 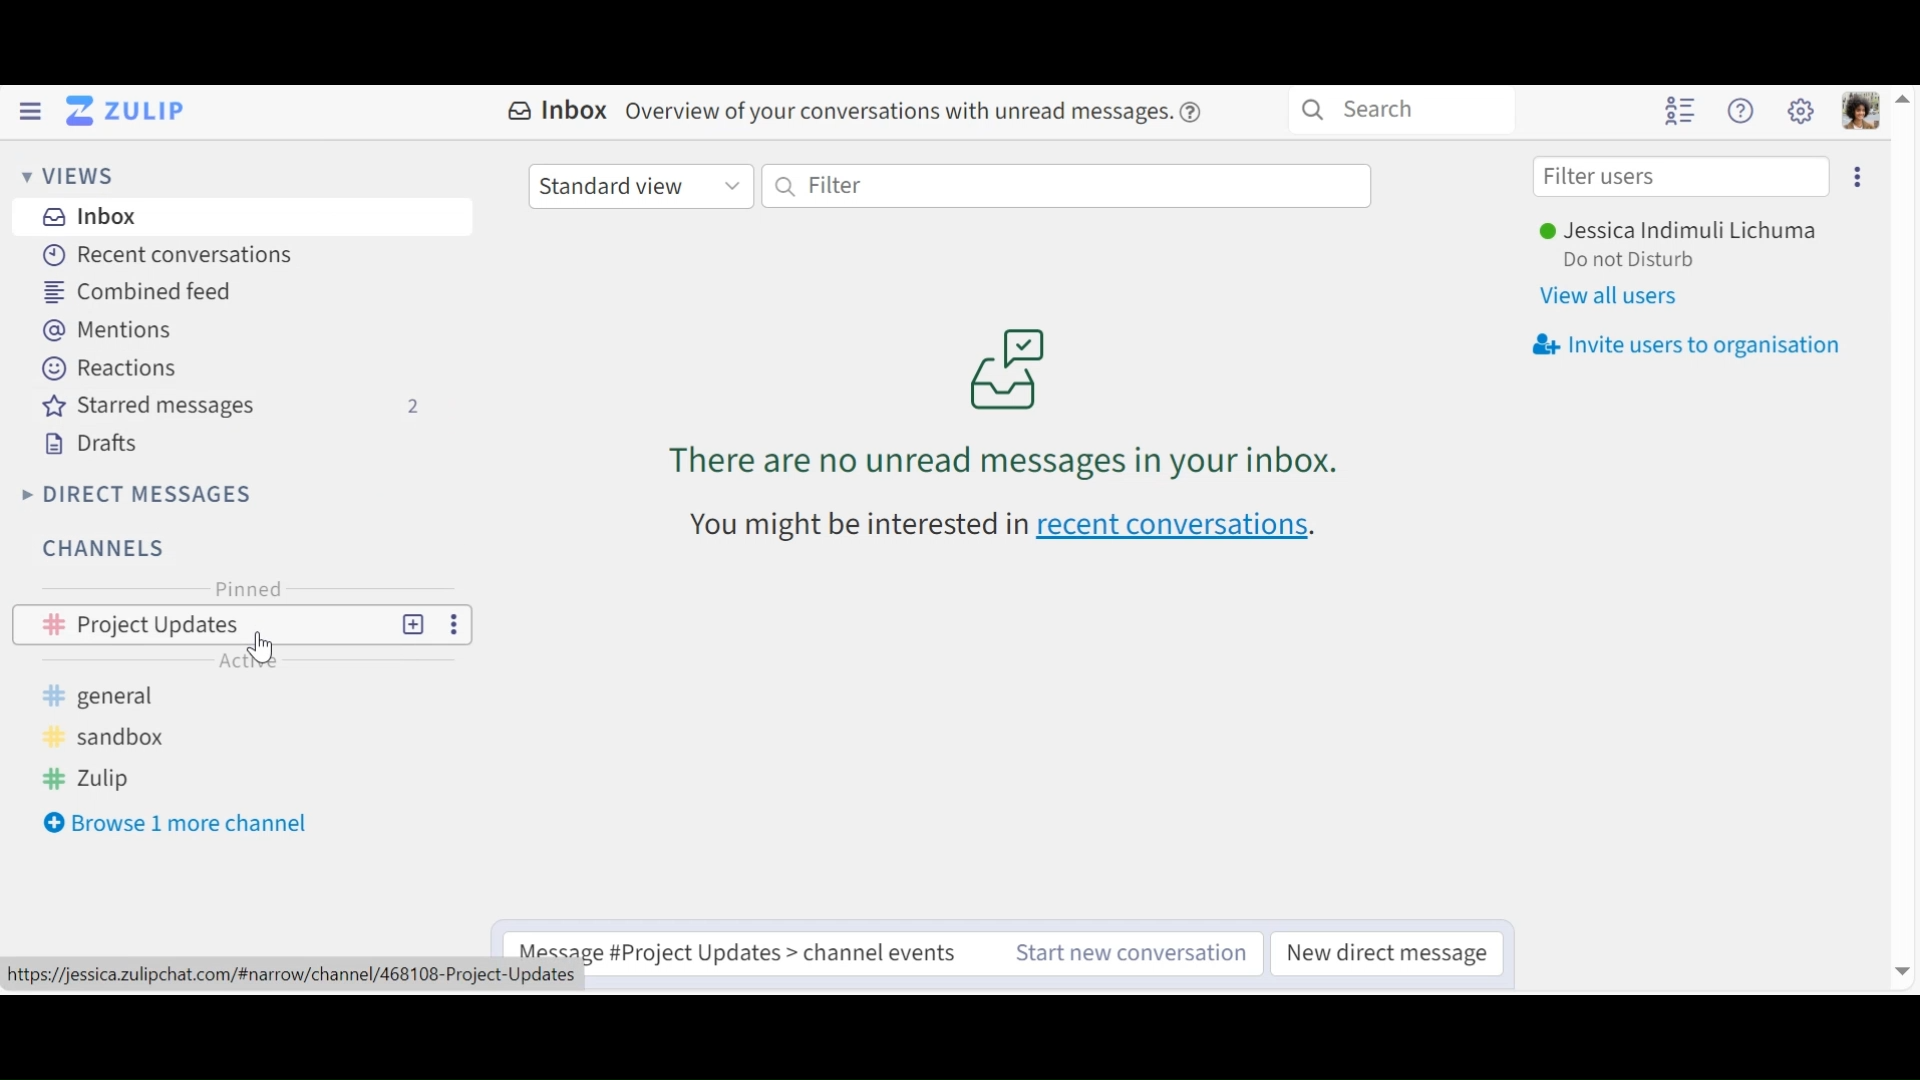 I want to click on Hide Left Sidebar, so click(x=31, y=110).